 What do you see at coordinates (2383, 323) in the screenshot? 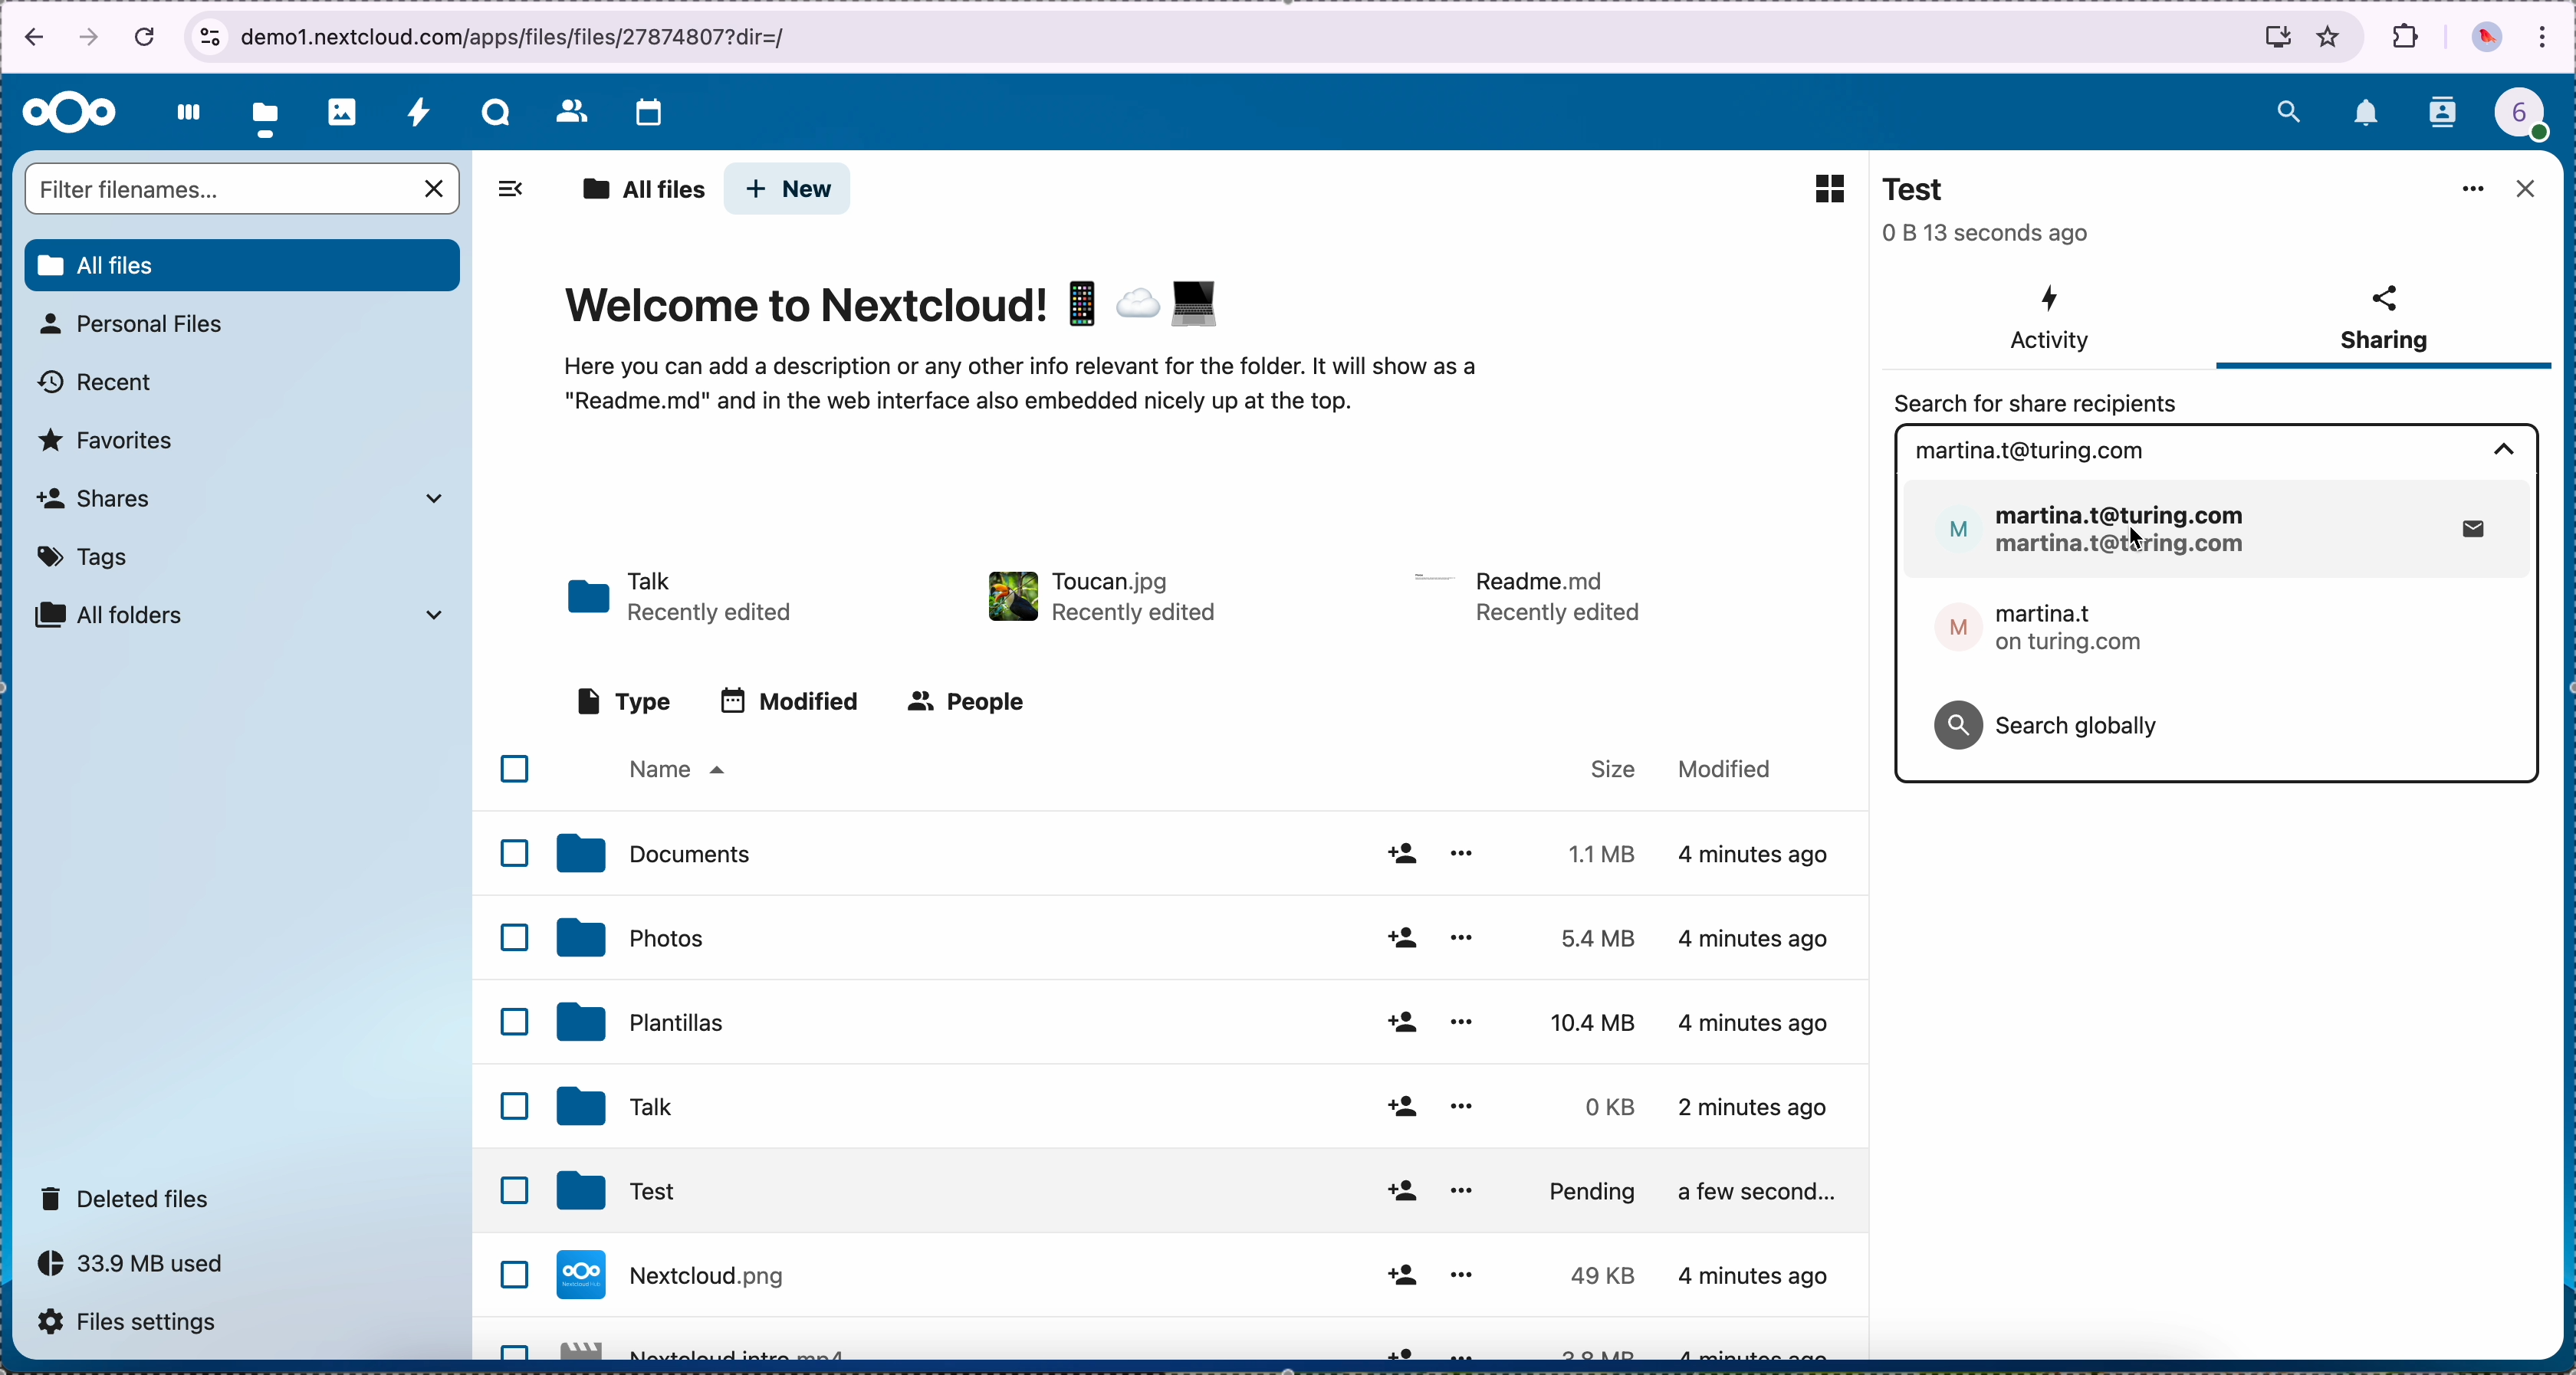
I see `sharing` at bounding box center [2383, 323].